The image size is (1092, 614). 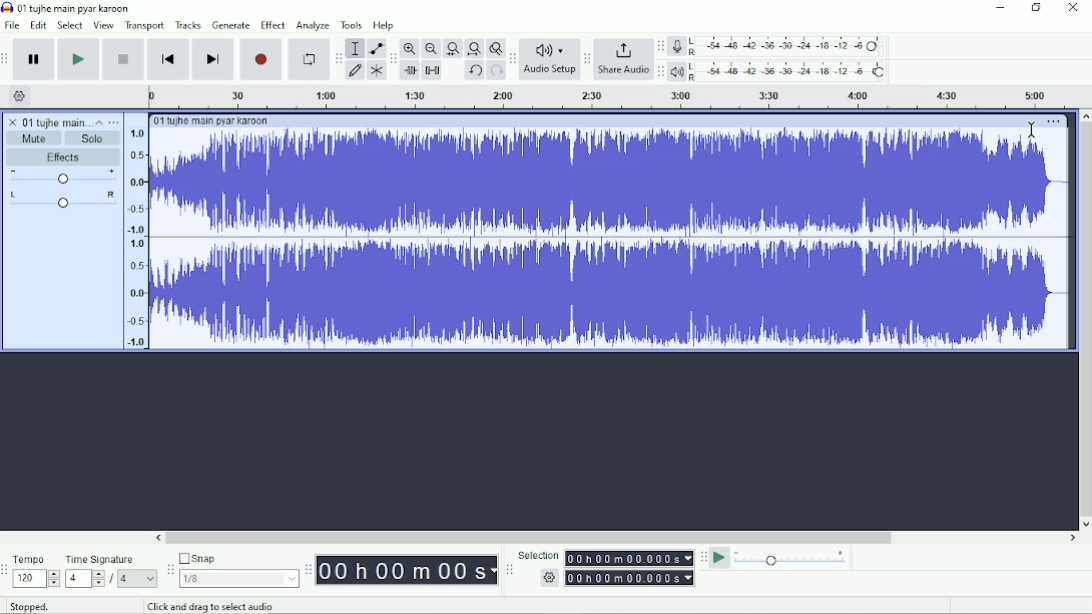 What do you see at coordinates (550, 59) in the screenshot?
I see `Audio Setup` at bounding box center [550, 59].